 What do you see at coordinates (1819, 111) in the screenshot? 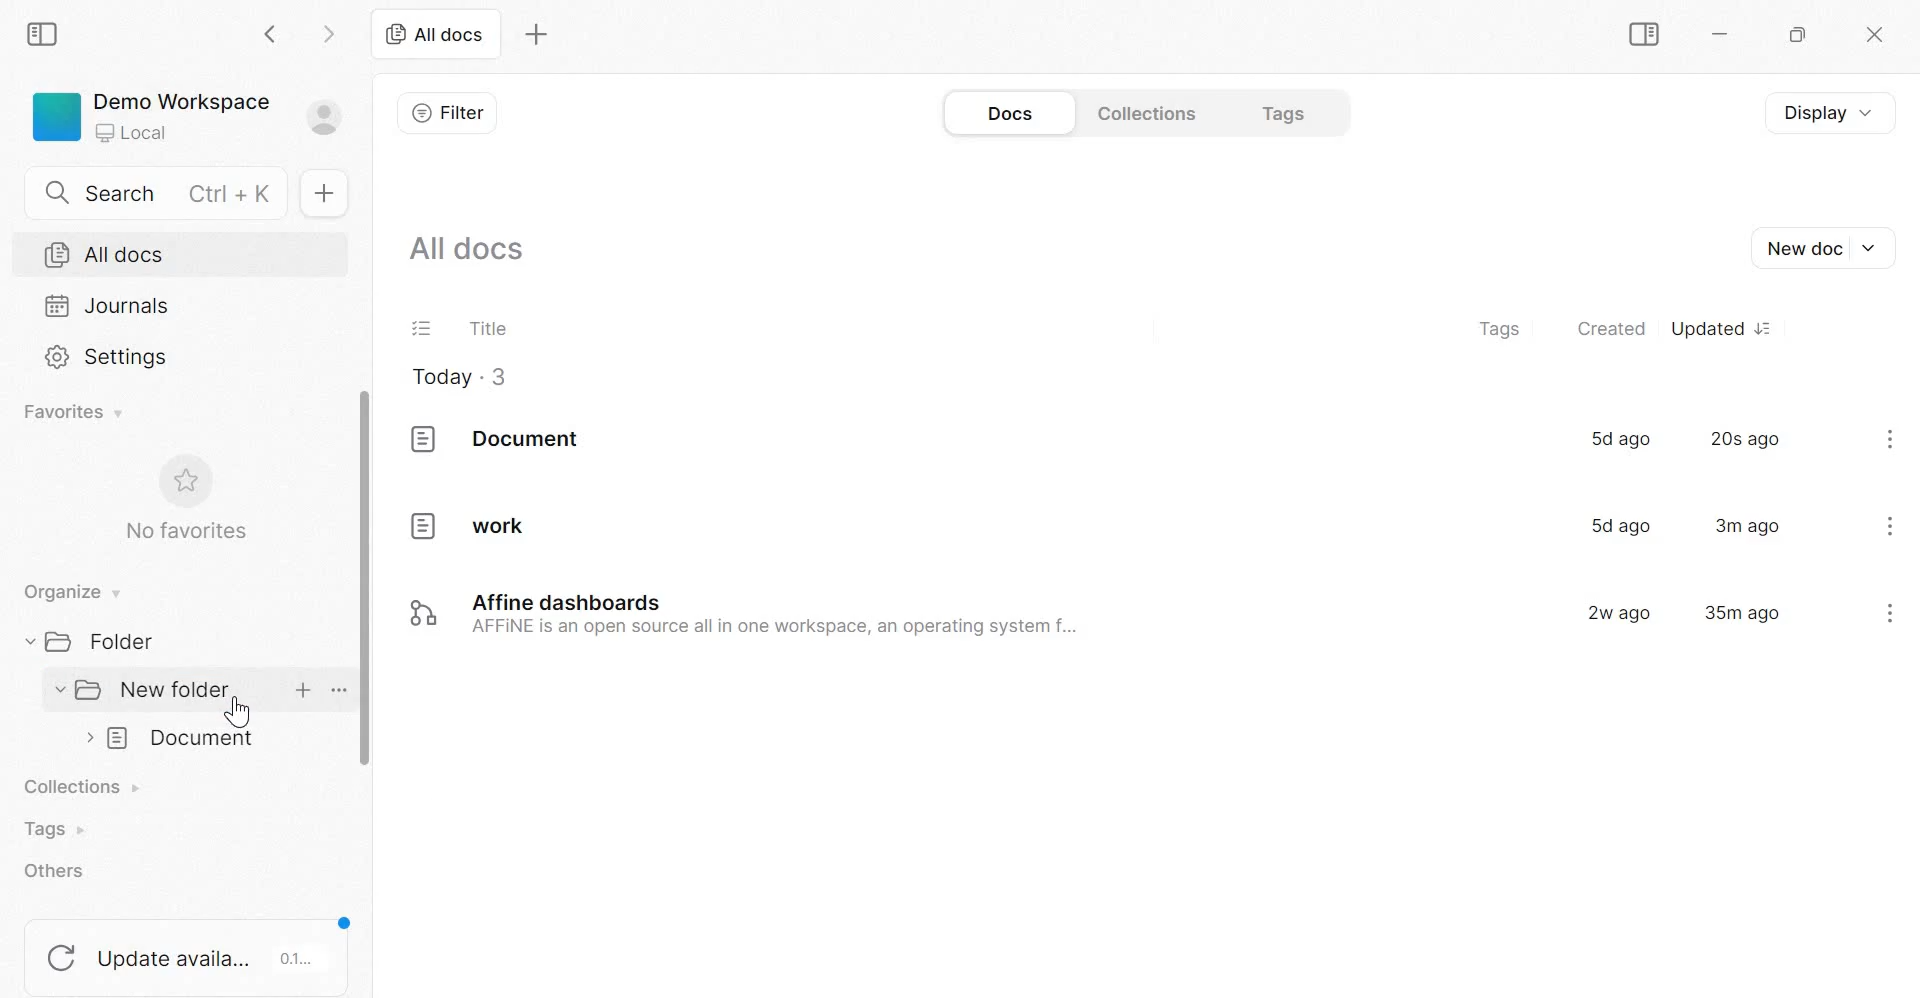
I see `Display` at bounding box center [1819, 111].